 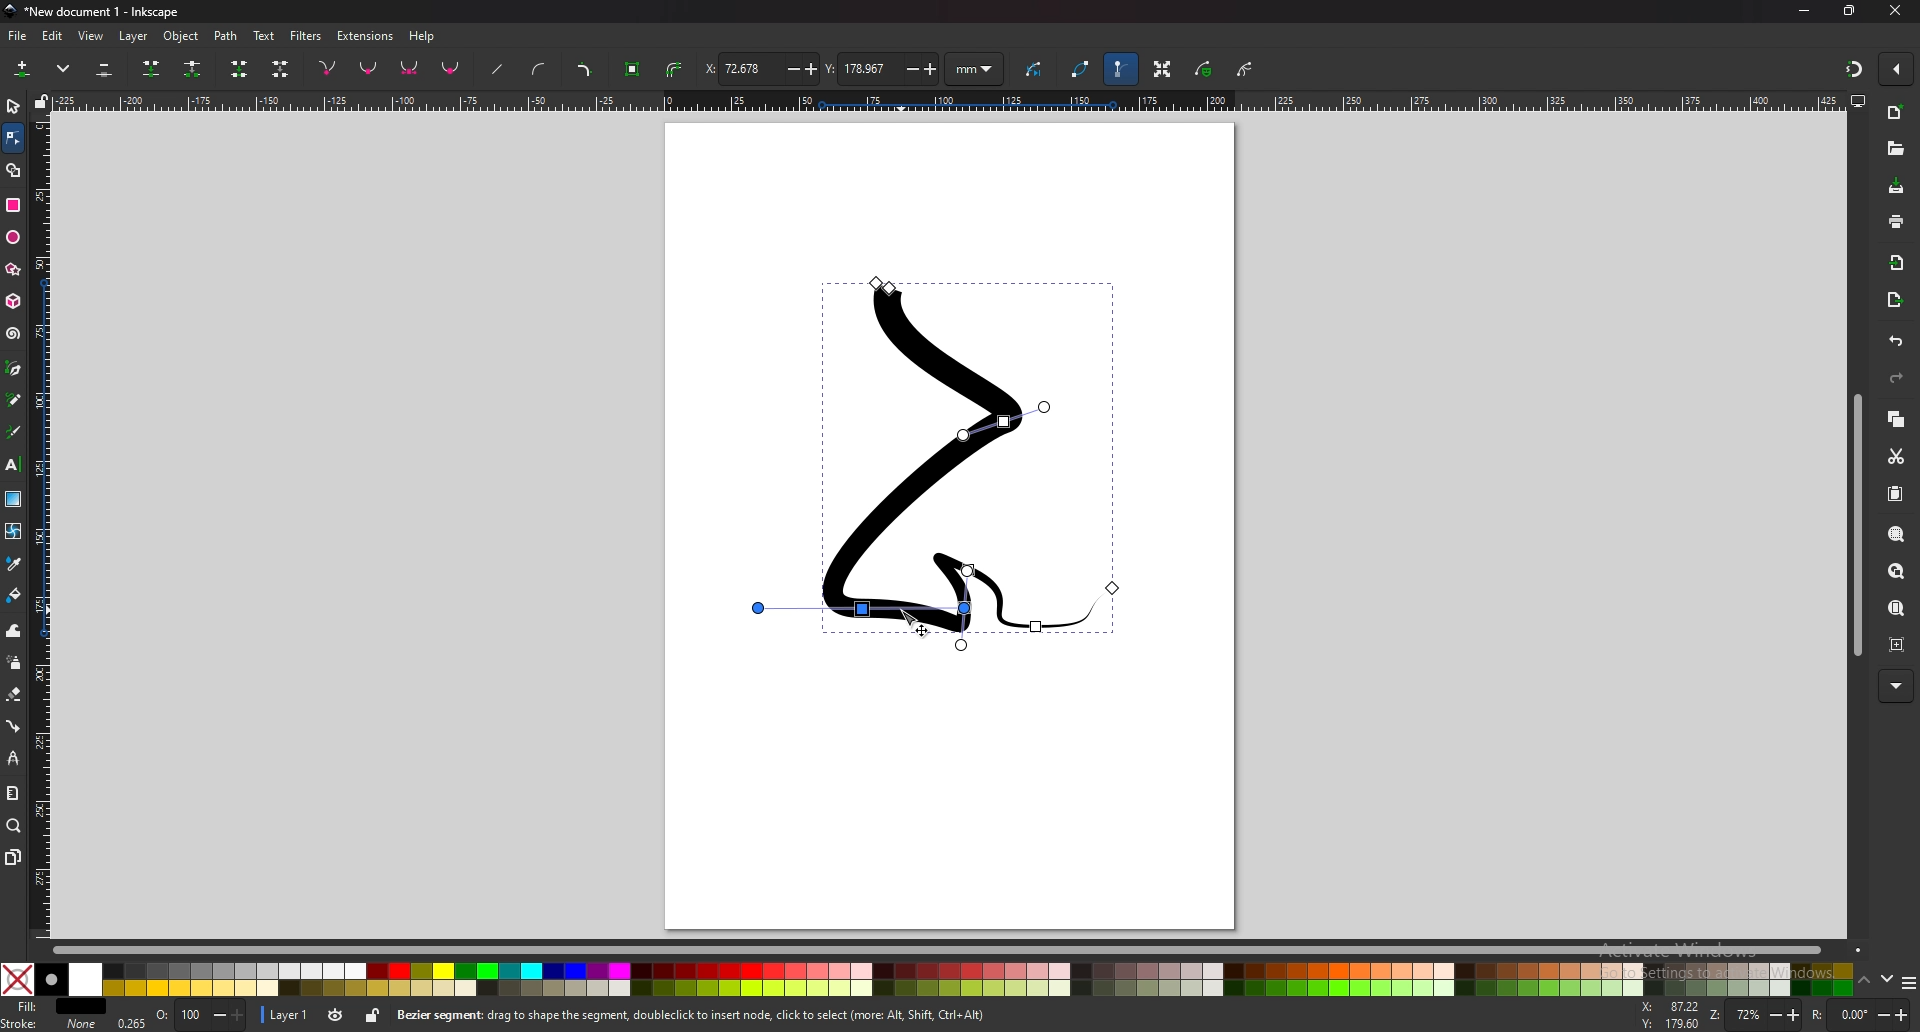 What do you see at coordinates (1885, 981) in the screenshot?
I see `down` at bounding box center [1885, 981].